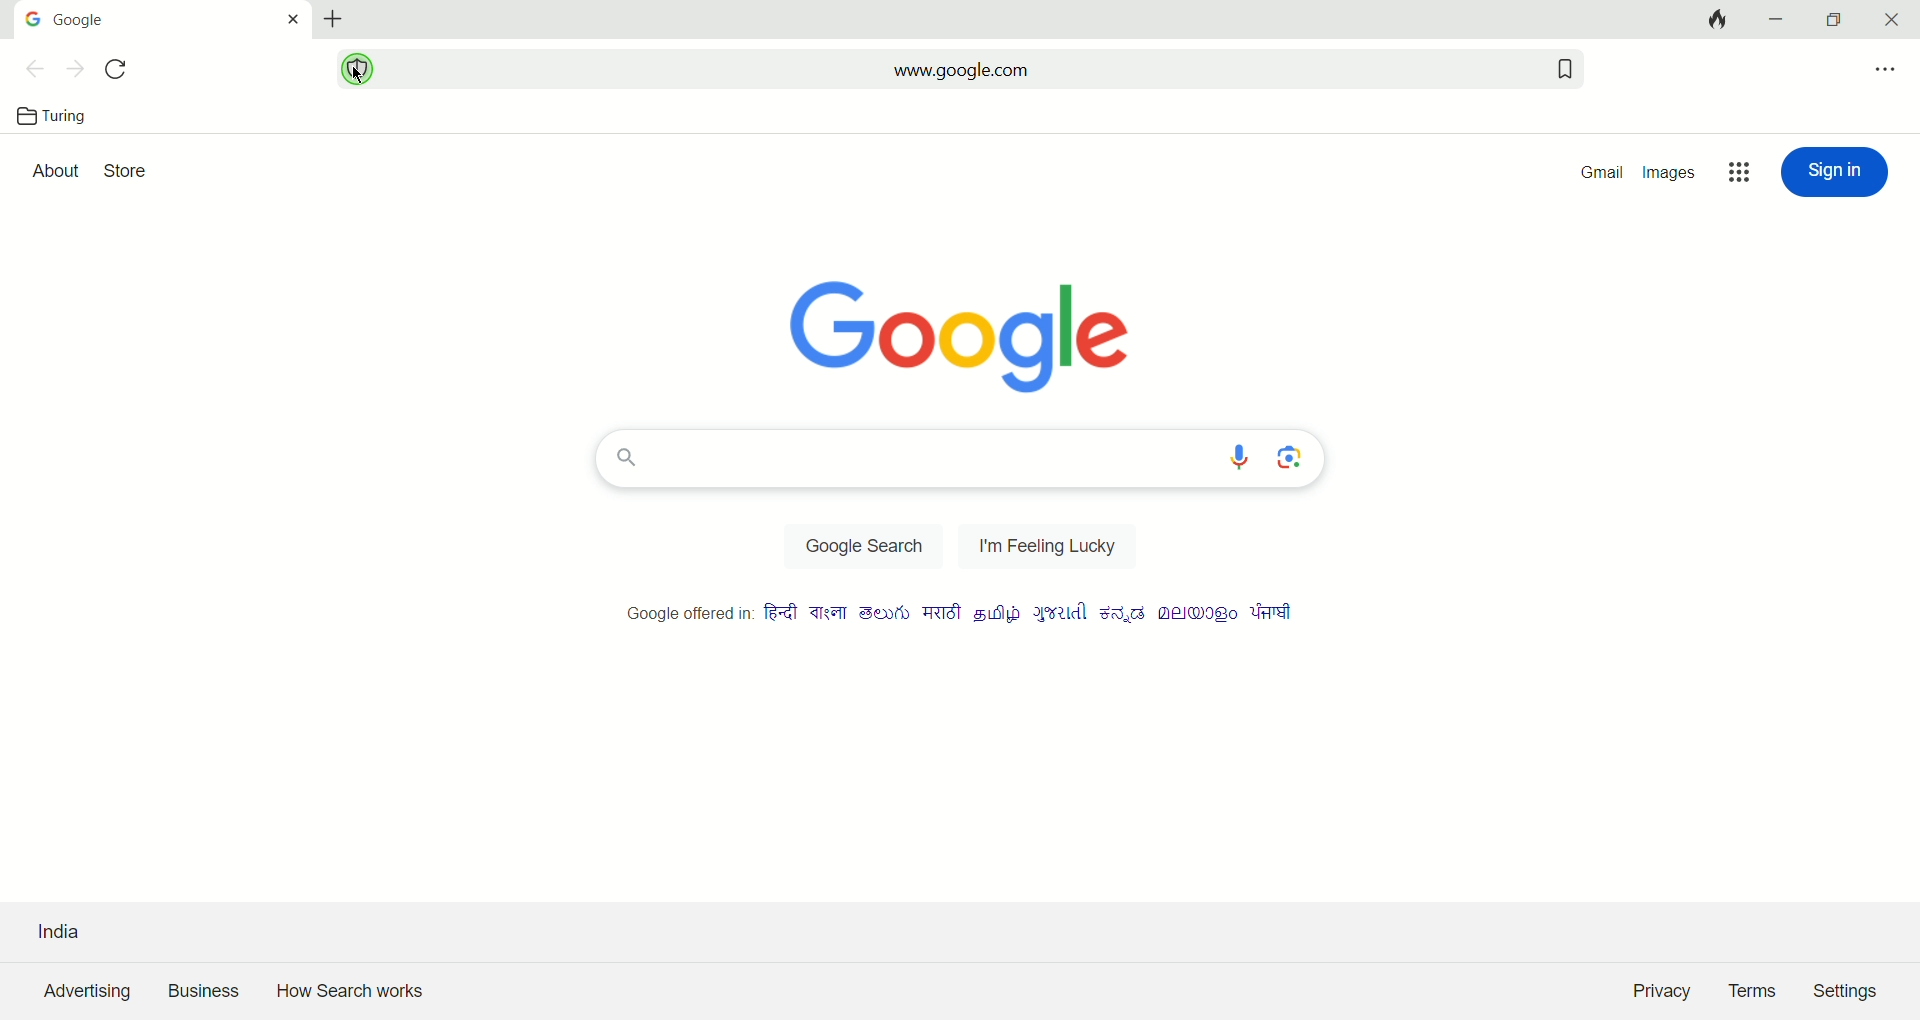 The image size is (1920, 1020). I want to click on language, so click(1200, 610).